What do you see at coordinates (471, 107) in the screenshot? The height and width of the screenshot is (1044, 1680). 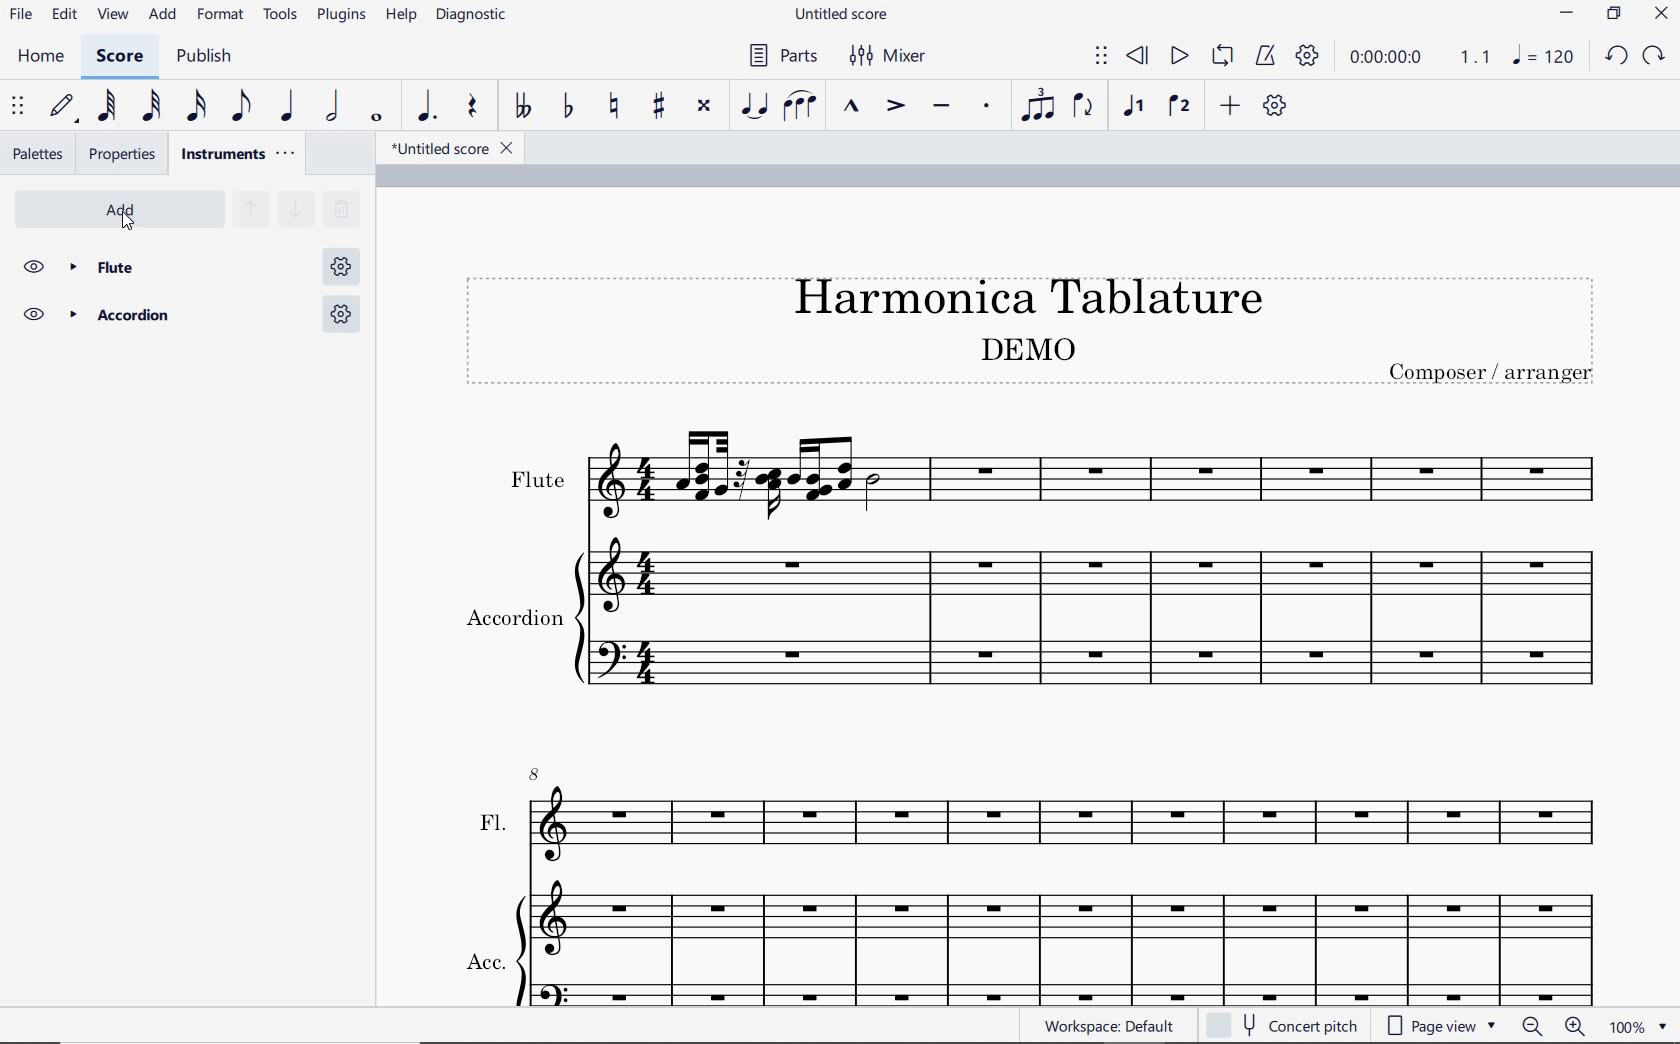 I see `rest` at bounding box center [471, 107].